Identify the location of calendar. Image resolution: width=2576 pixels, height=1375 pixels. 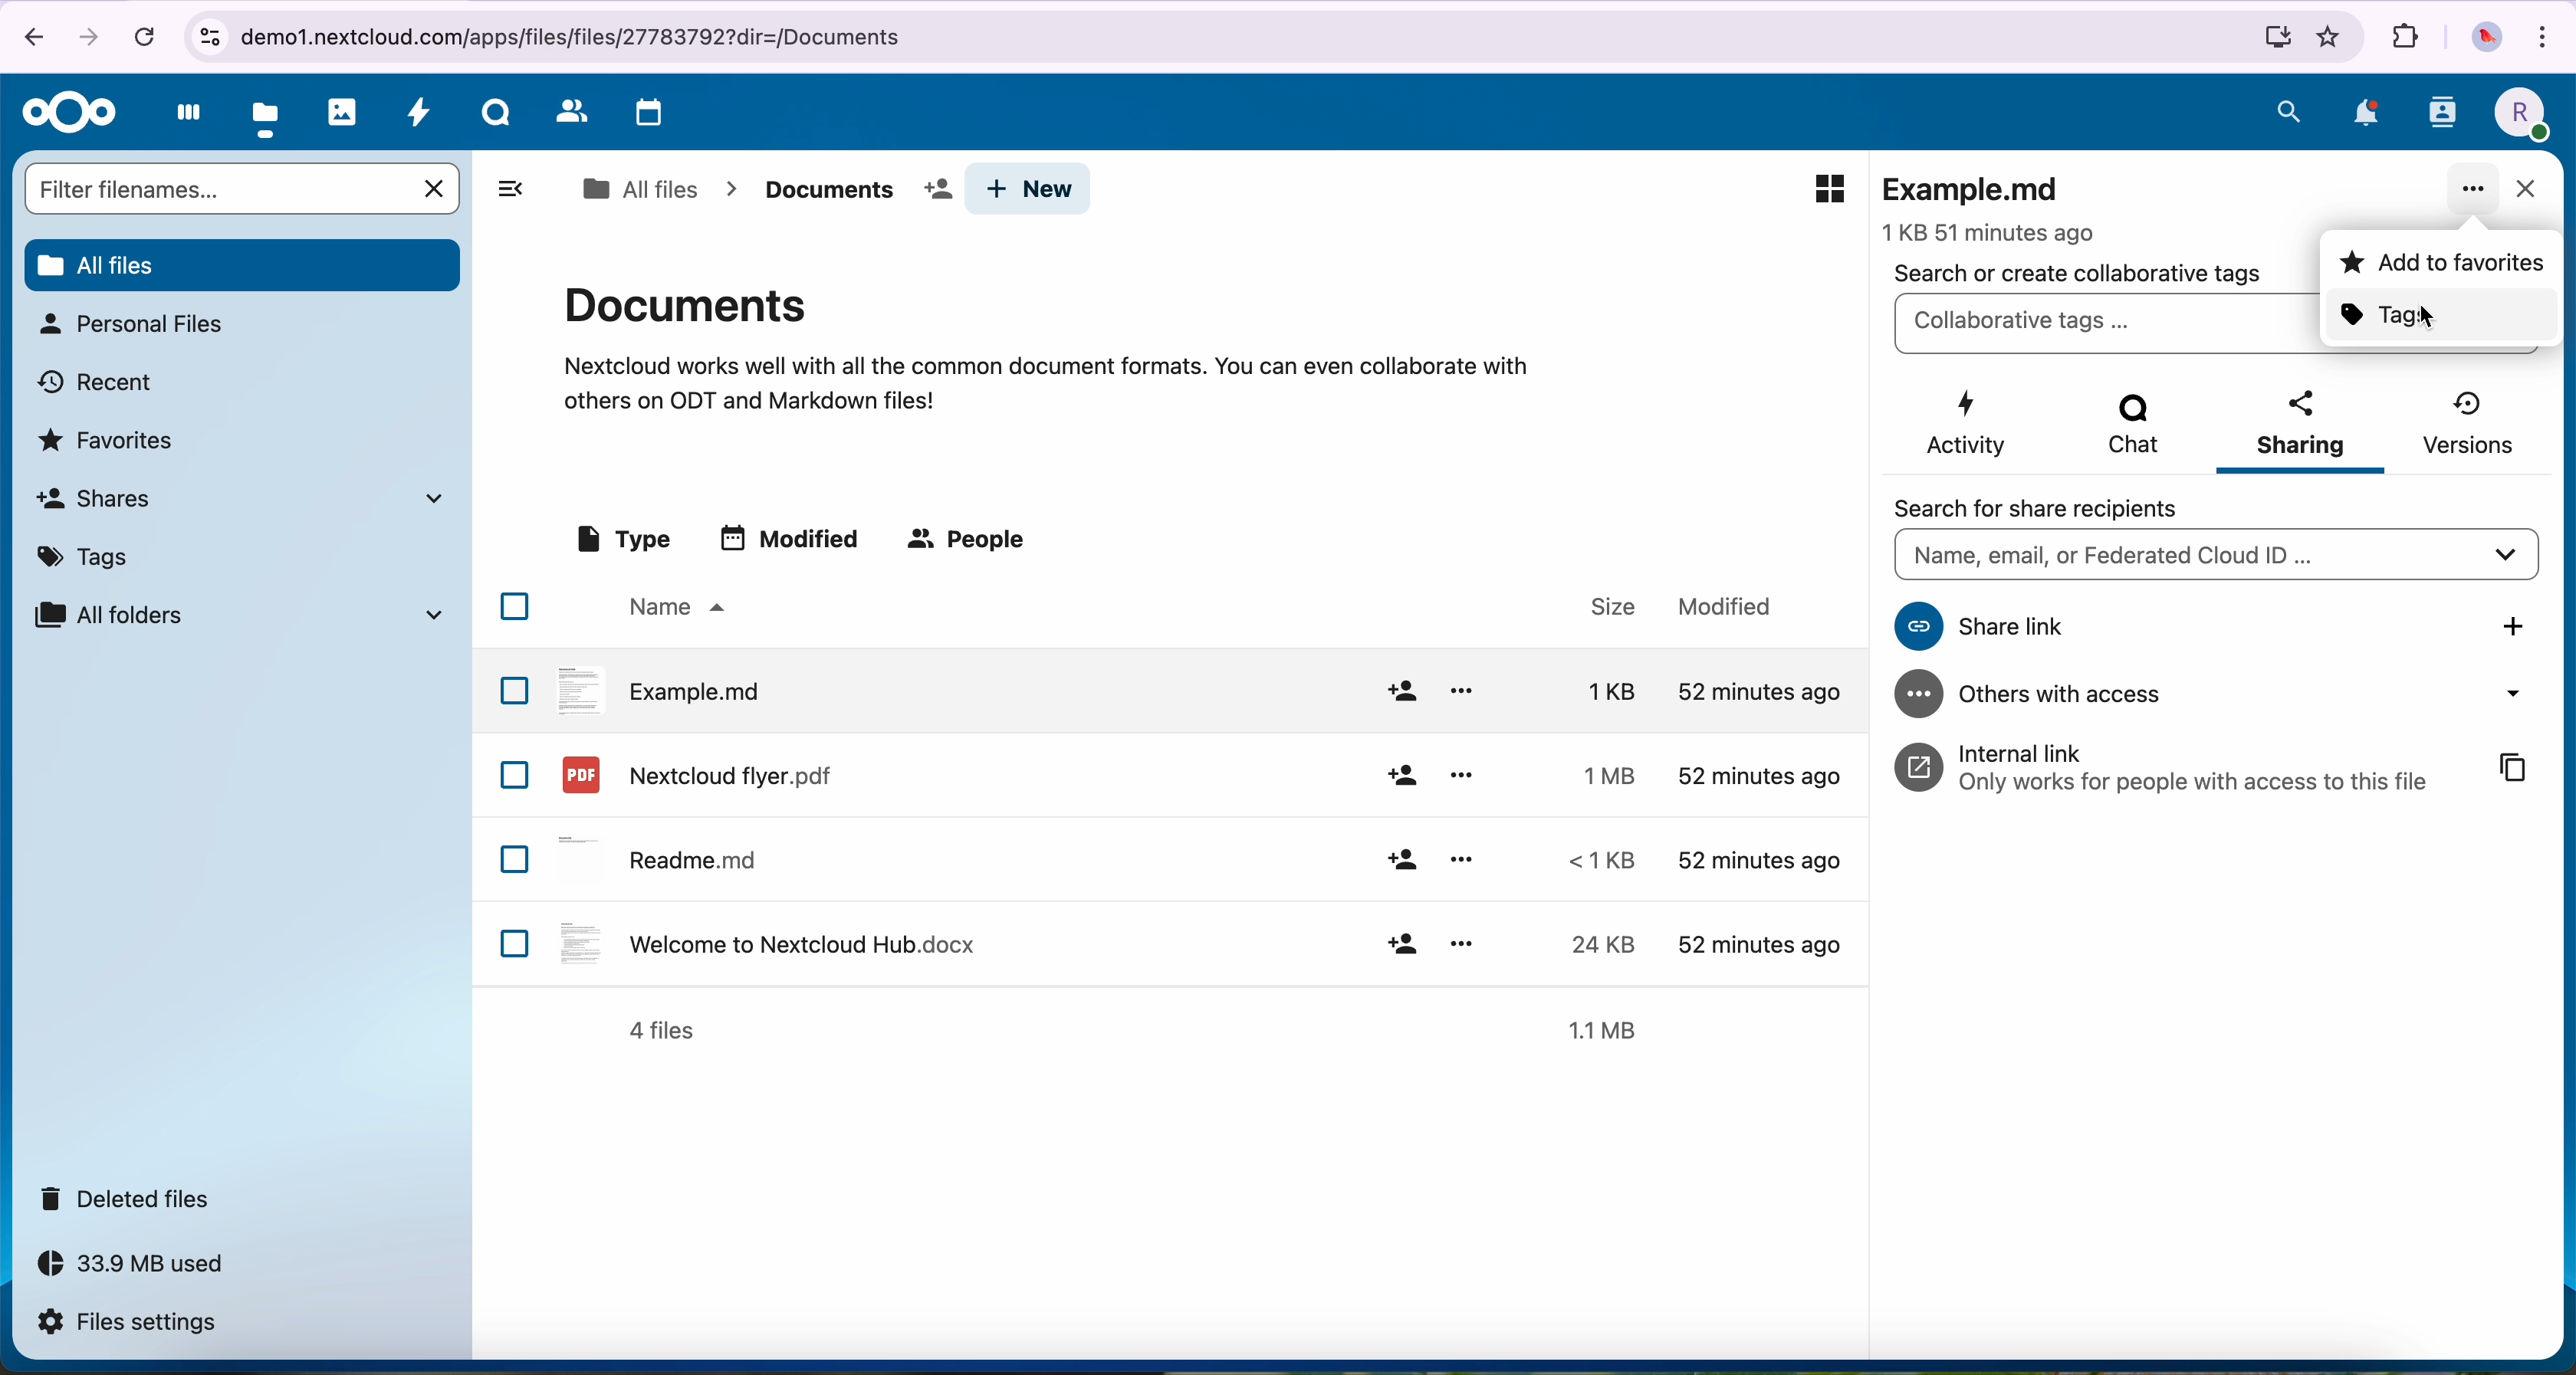
(644, 114).